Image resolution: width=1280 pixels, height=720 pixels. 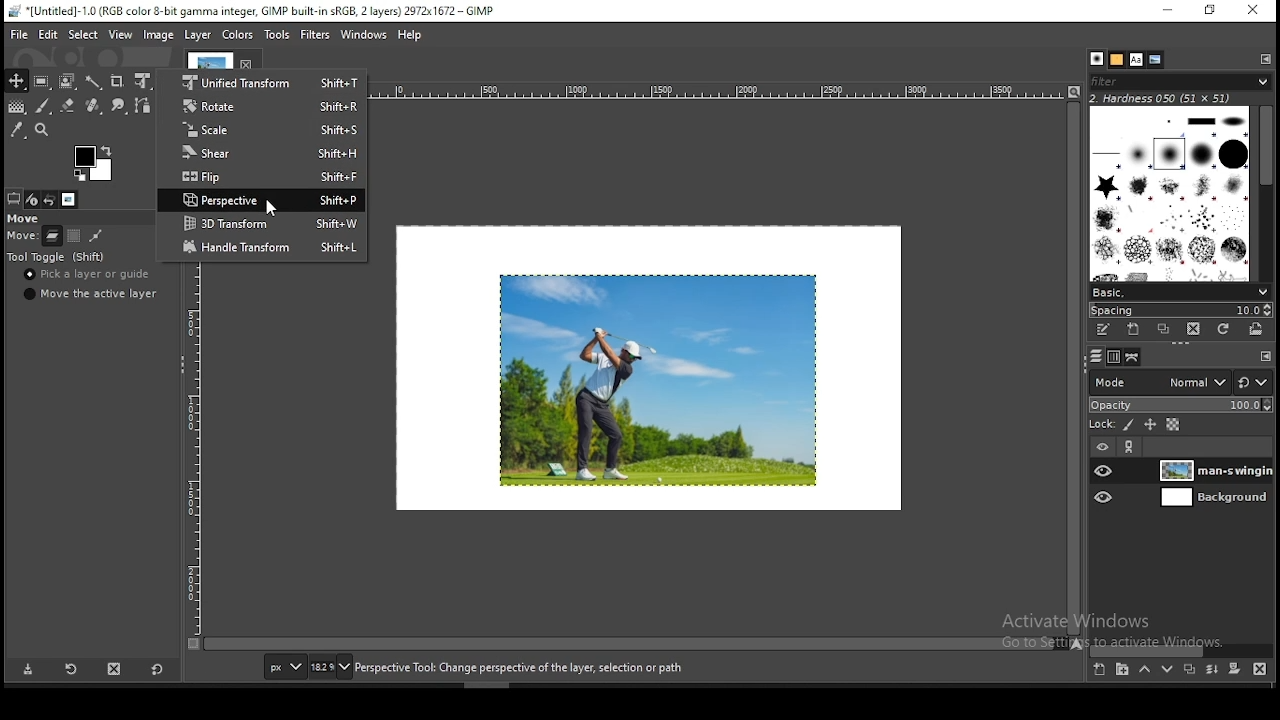 What do you see at coordinates (361, 35) in the screenshot?
I see `windows` at bounding box center [361, 35].